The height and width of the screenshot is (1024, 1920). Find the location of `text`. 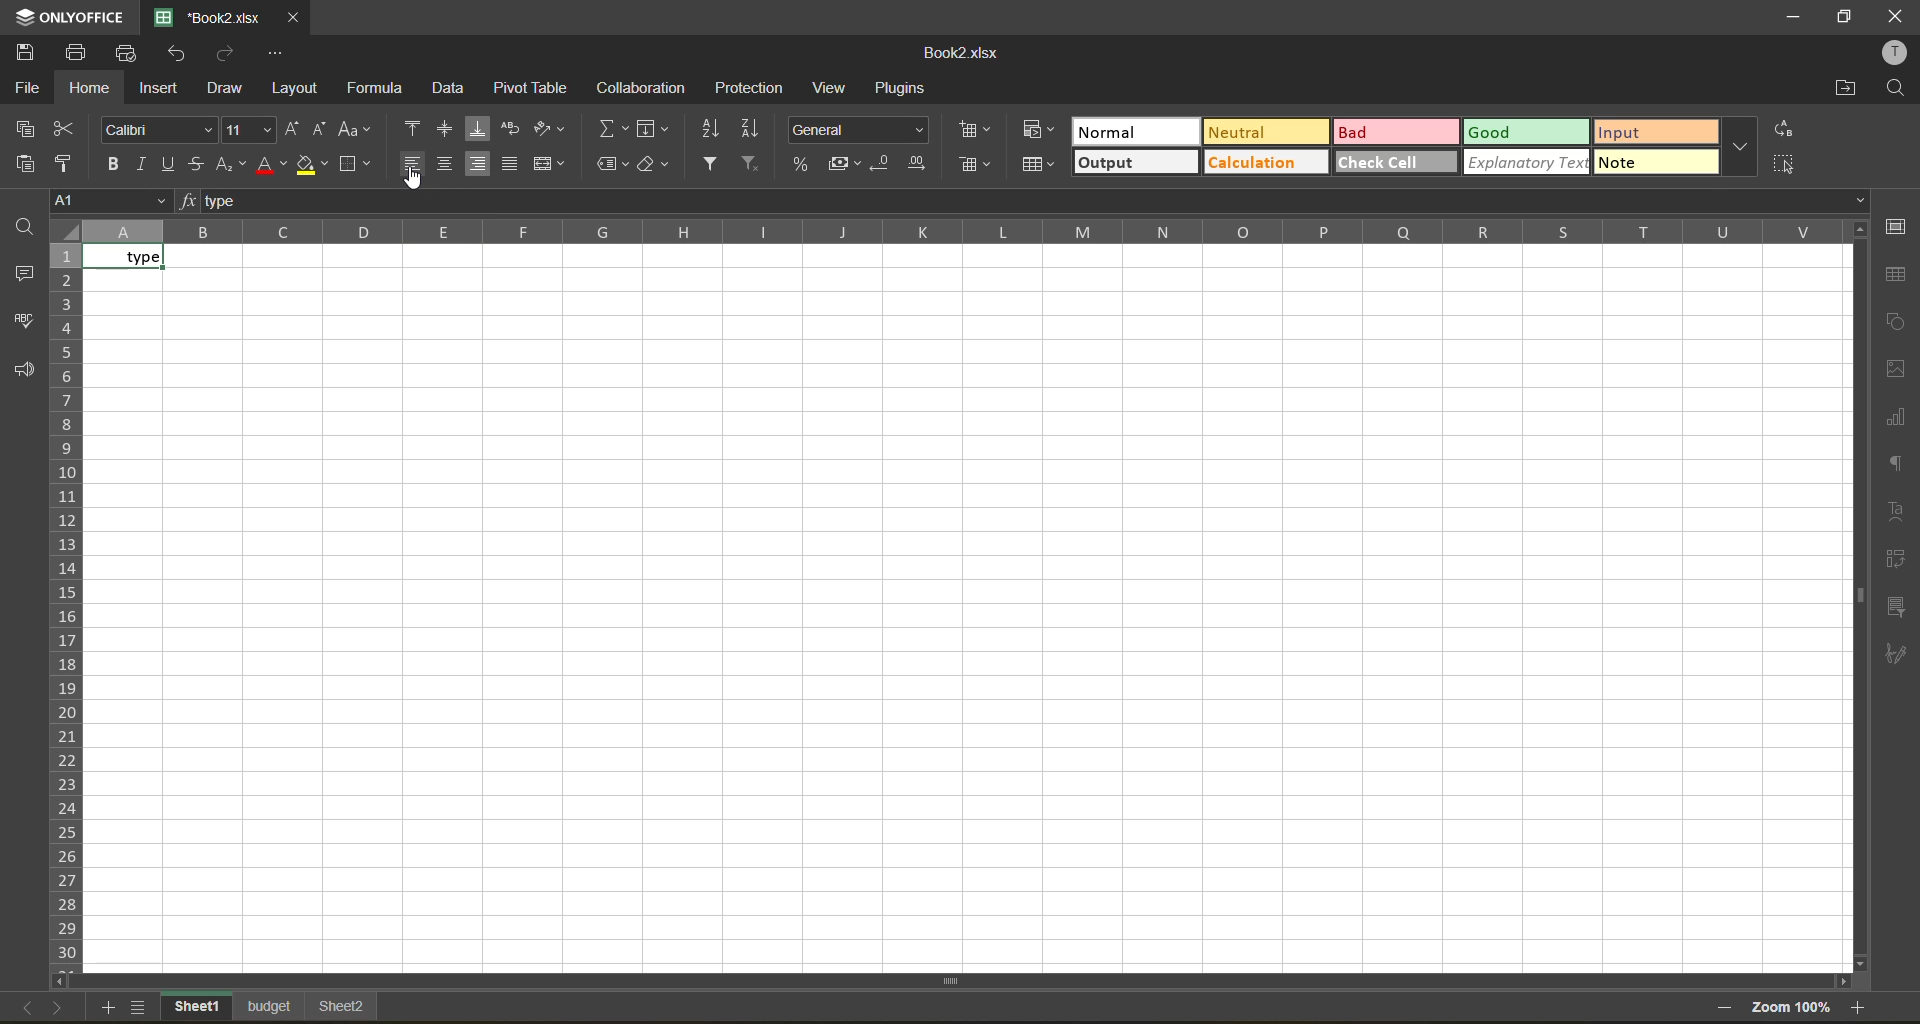

text is located at coordinates (132, 259).